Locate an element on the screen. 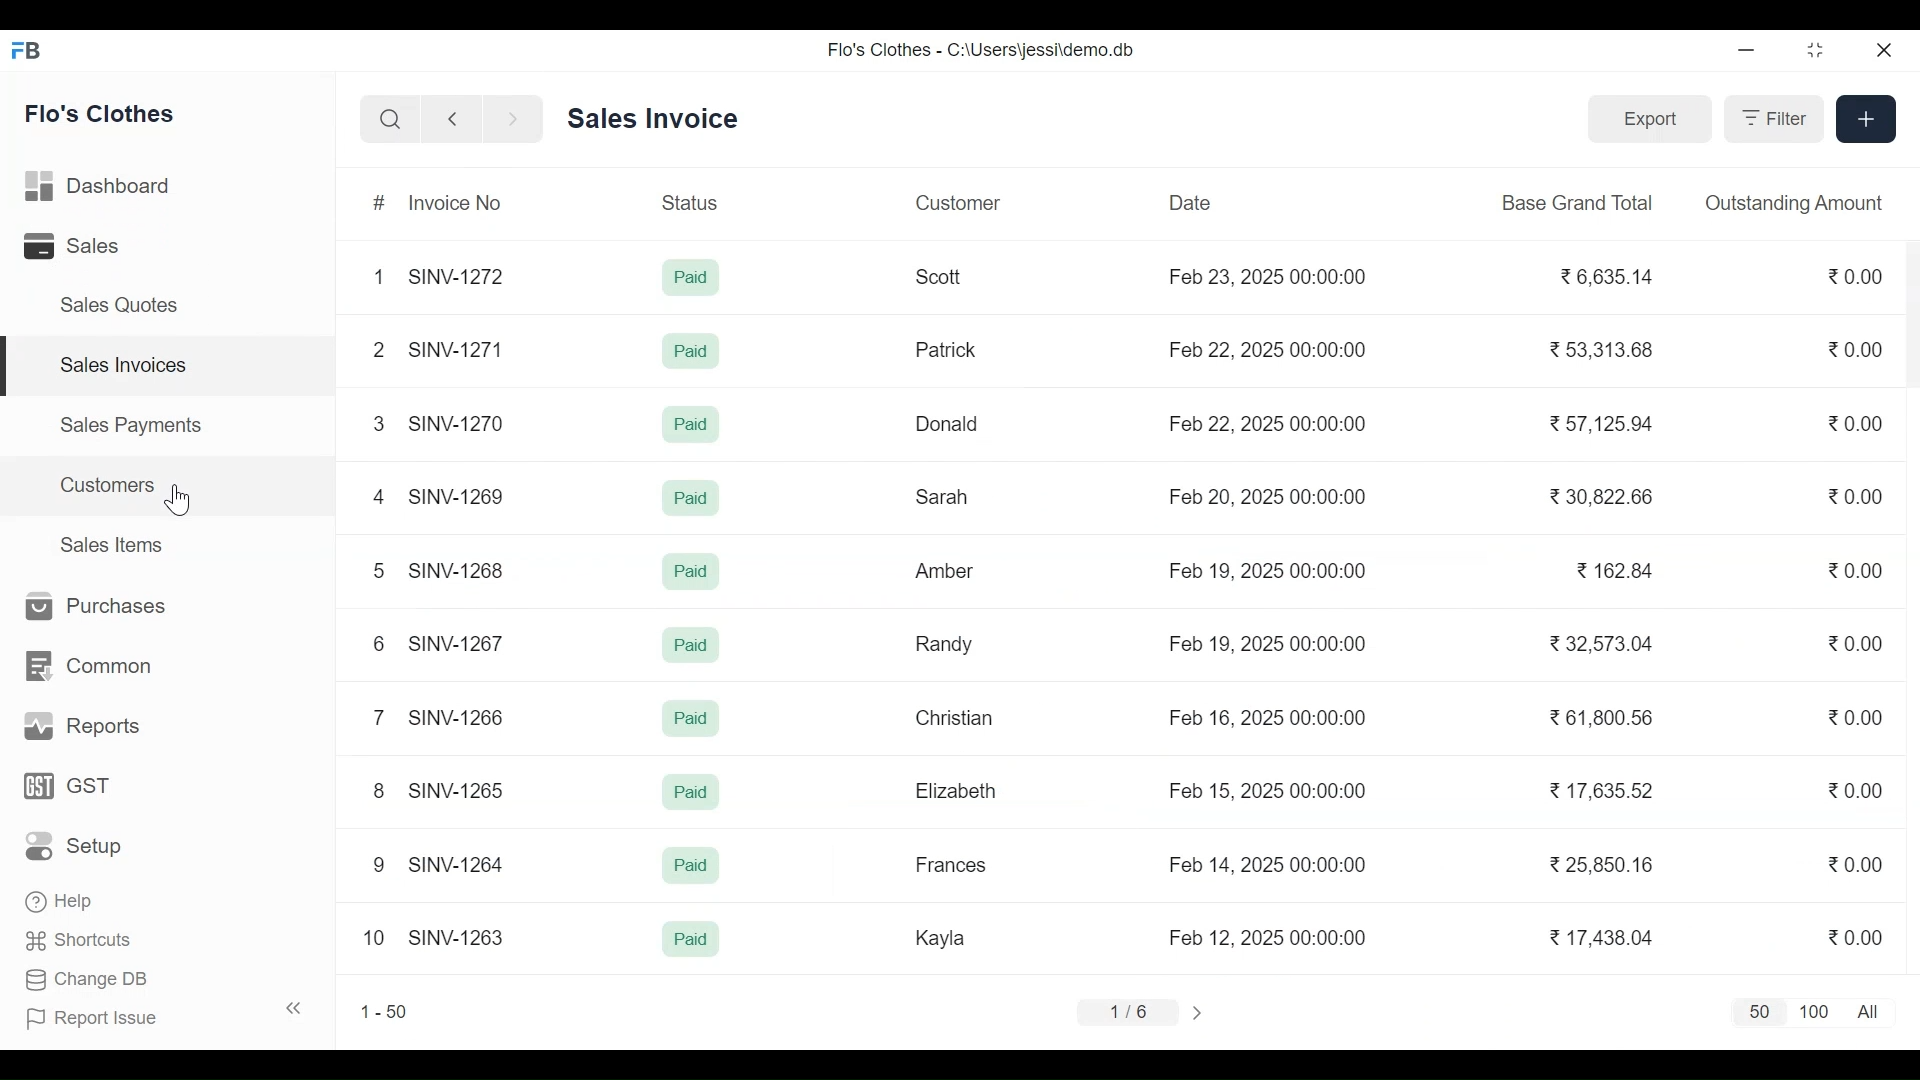  Frances is located at coordinates (948, 863).